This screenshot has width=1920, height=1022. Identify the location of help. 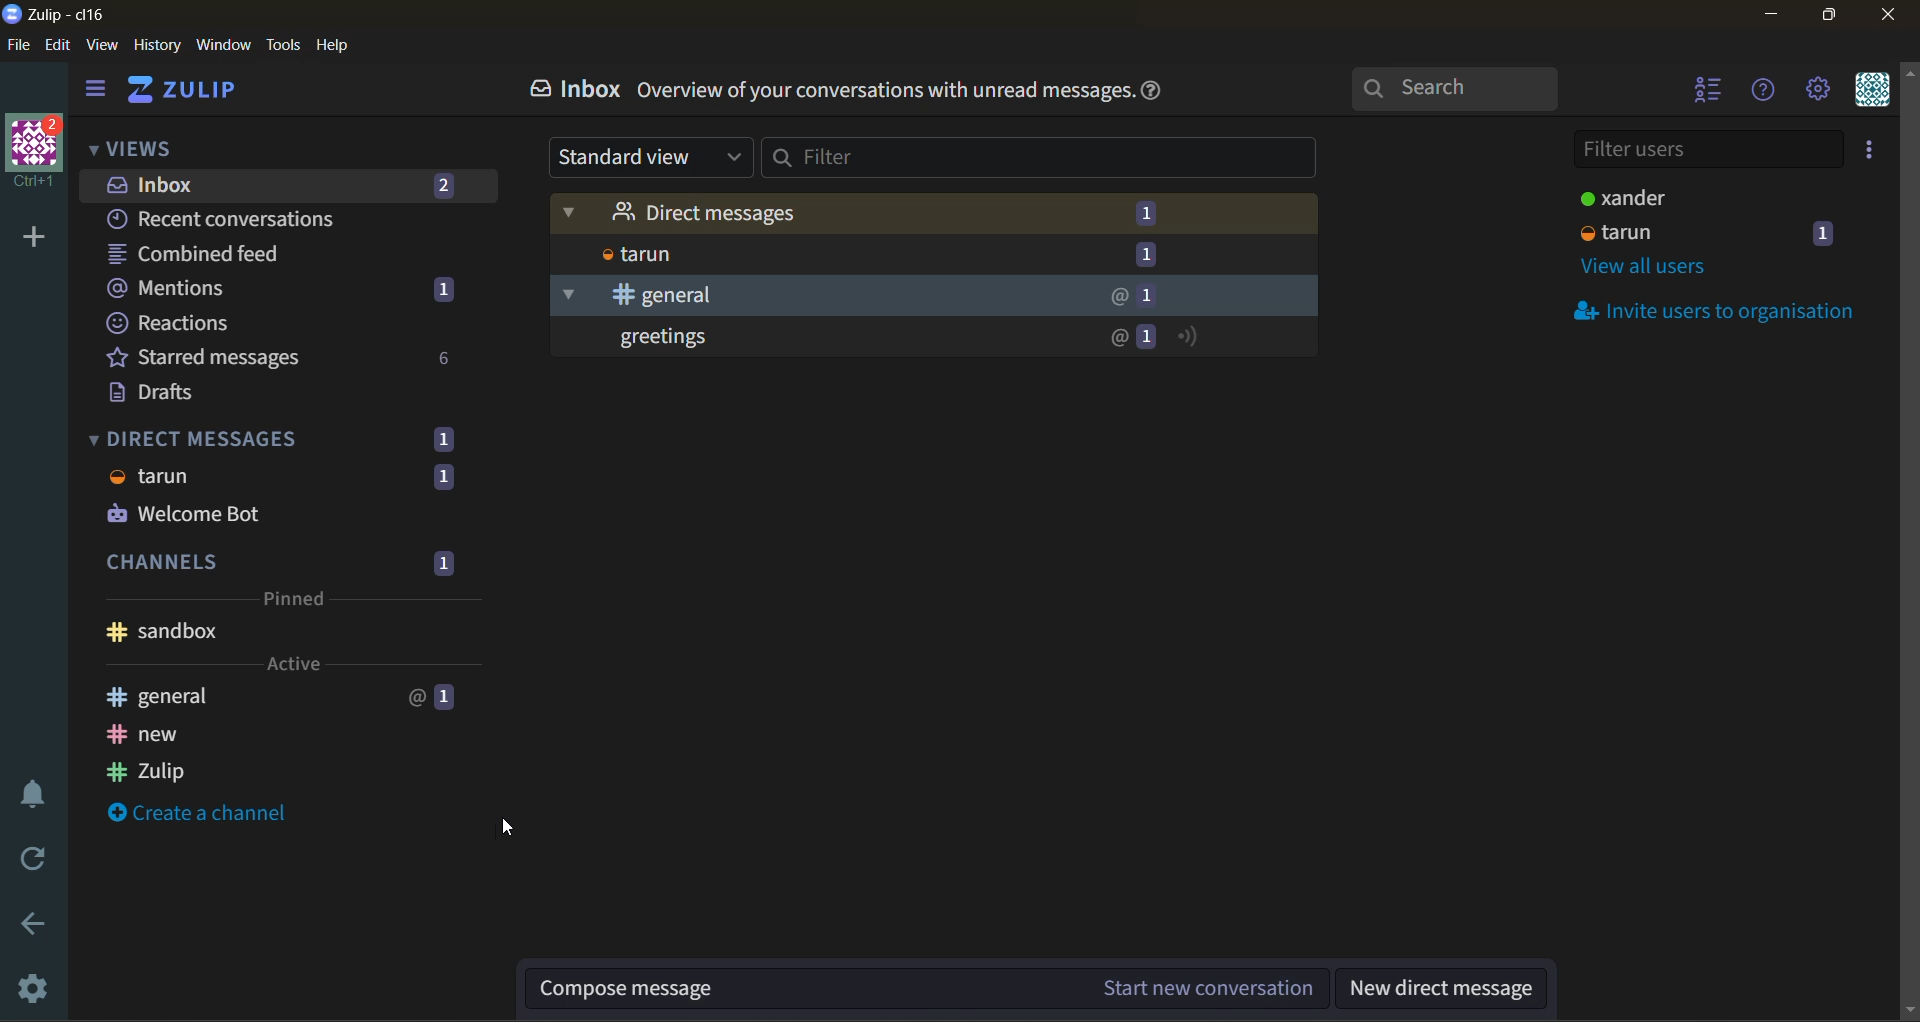
(334, 46).